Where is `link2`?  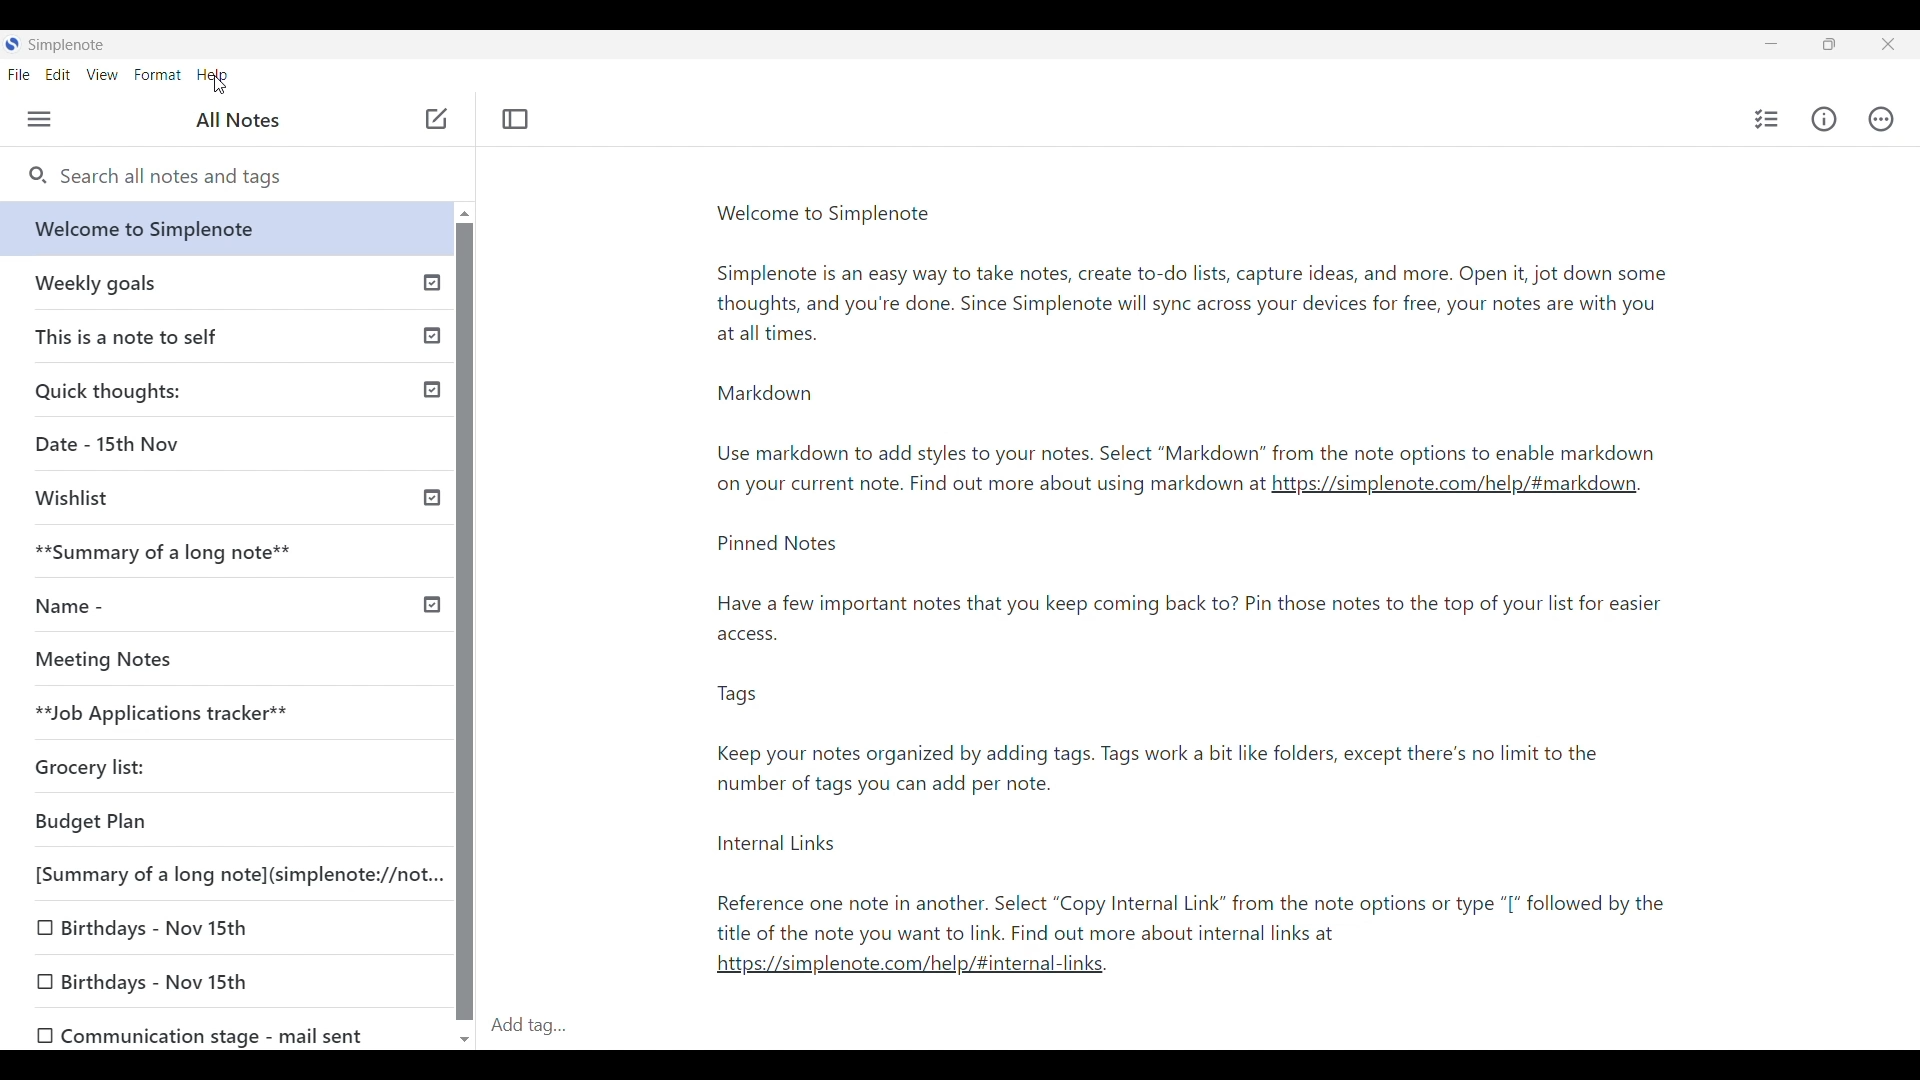
link2 is located at coordinates (939, 964).